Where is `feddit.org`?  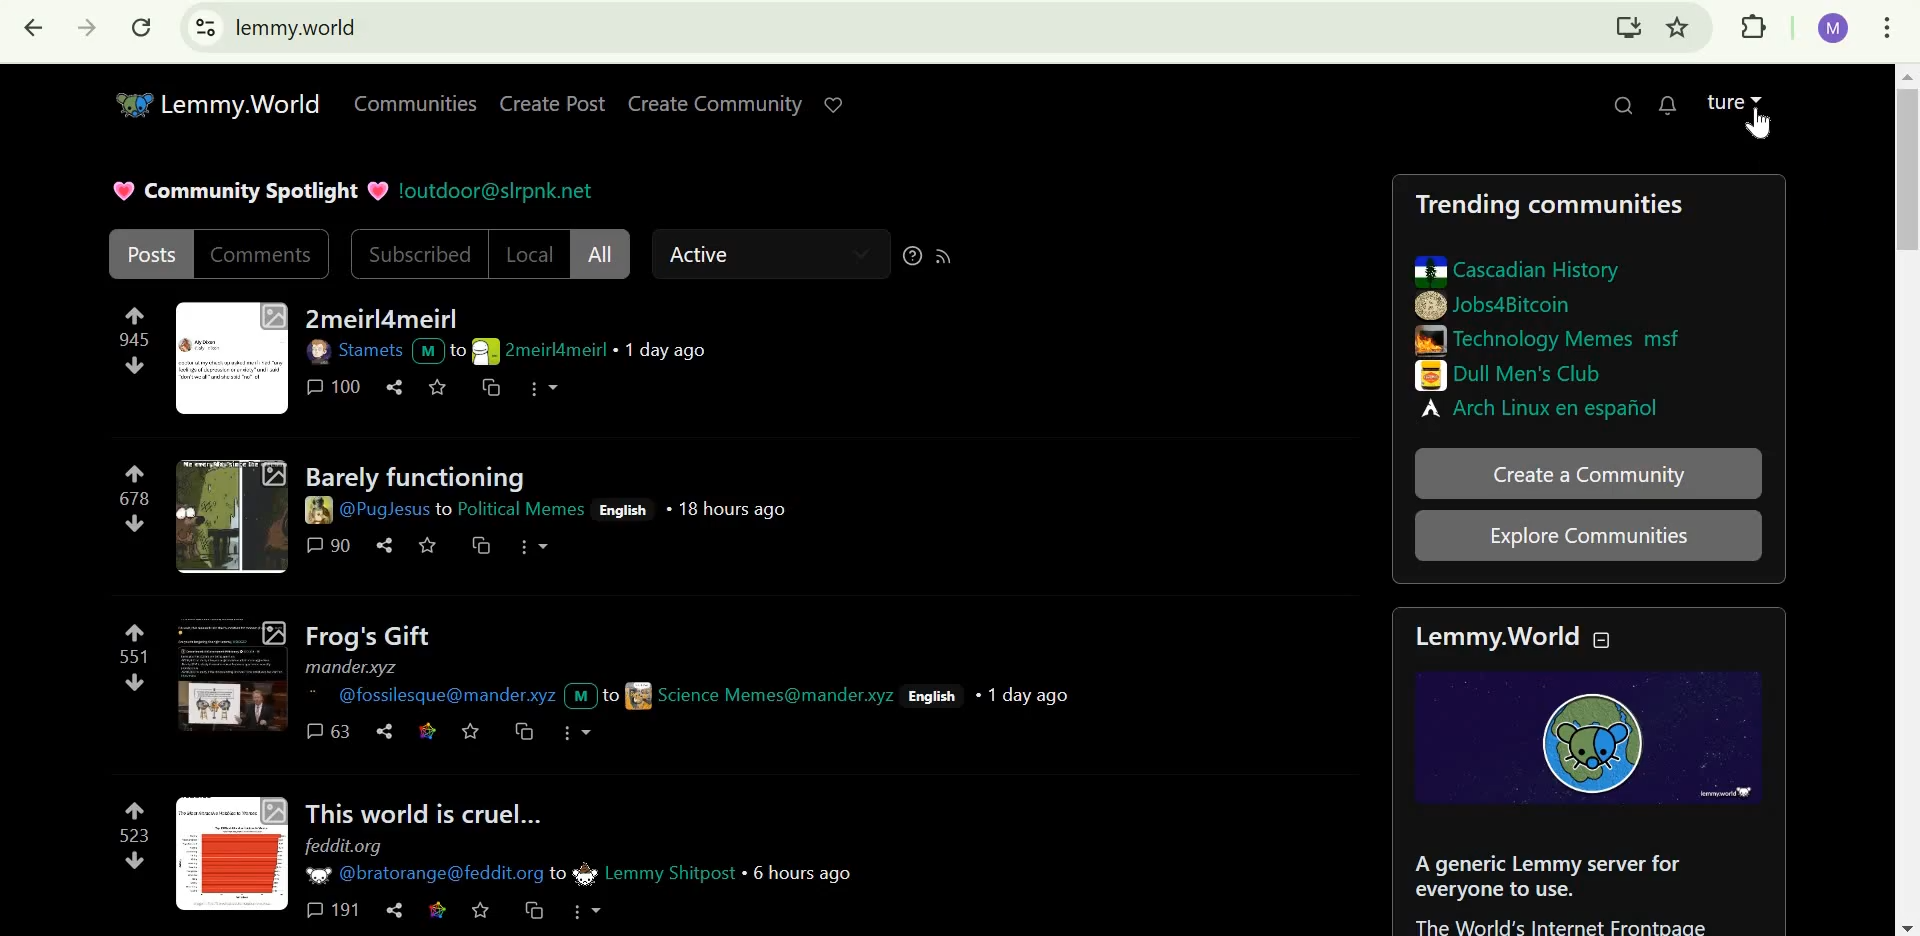 feddit.org is located at coordinates (349, 847).